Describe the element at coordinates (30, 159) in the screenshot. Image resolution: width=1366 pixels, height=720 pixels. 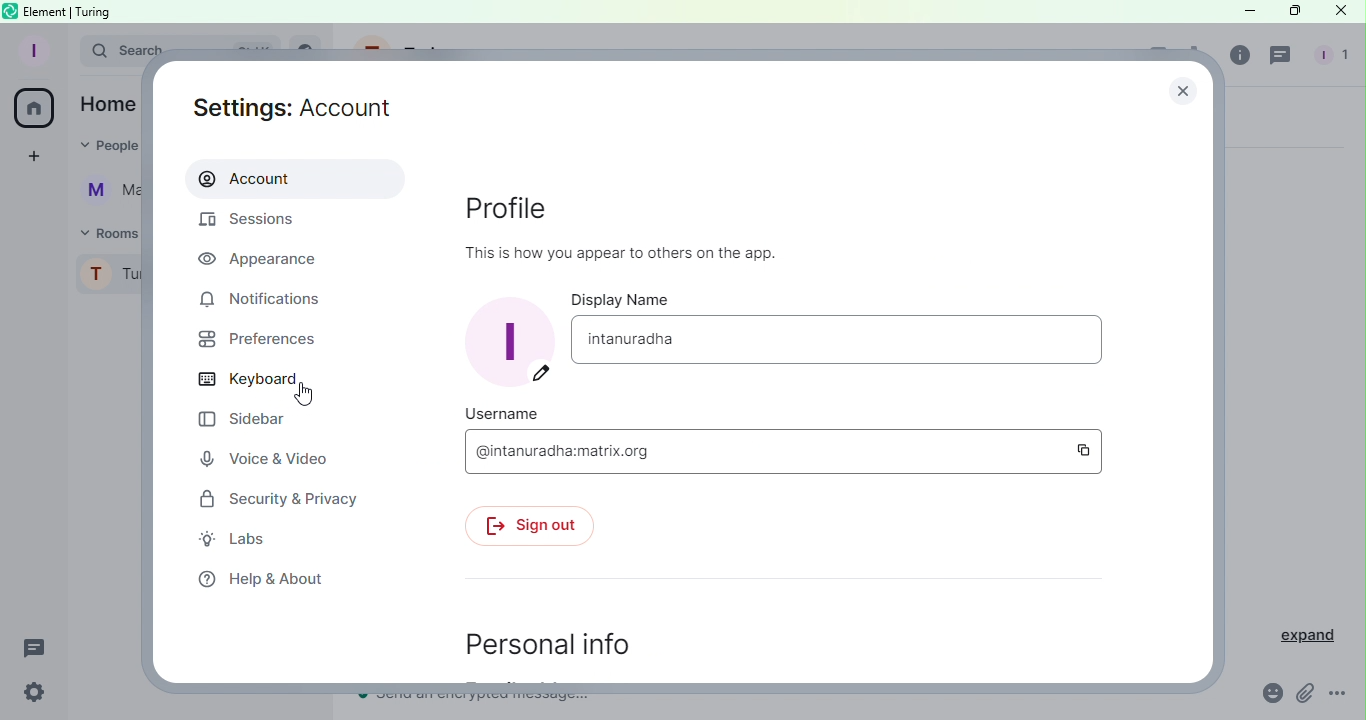
I see `Create a space` at that location.